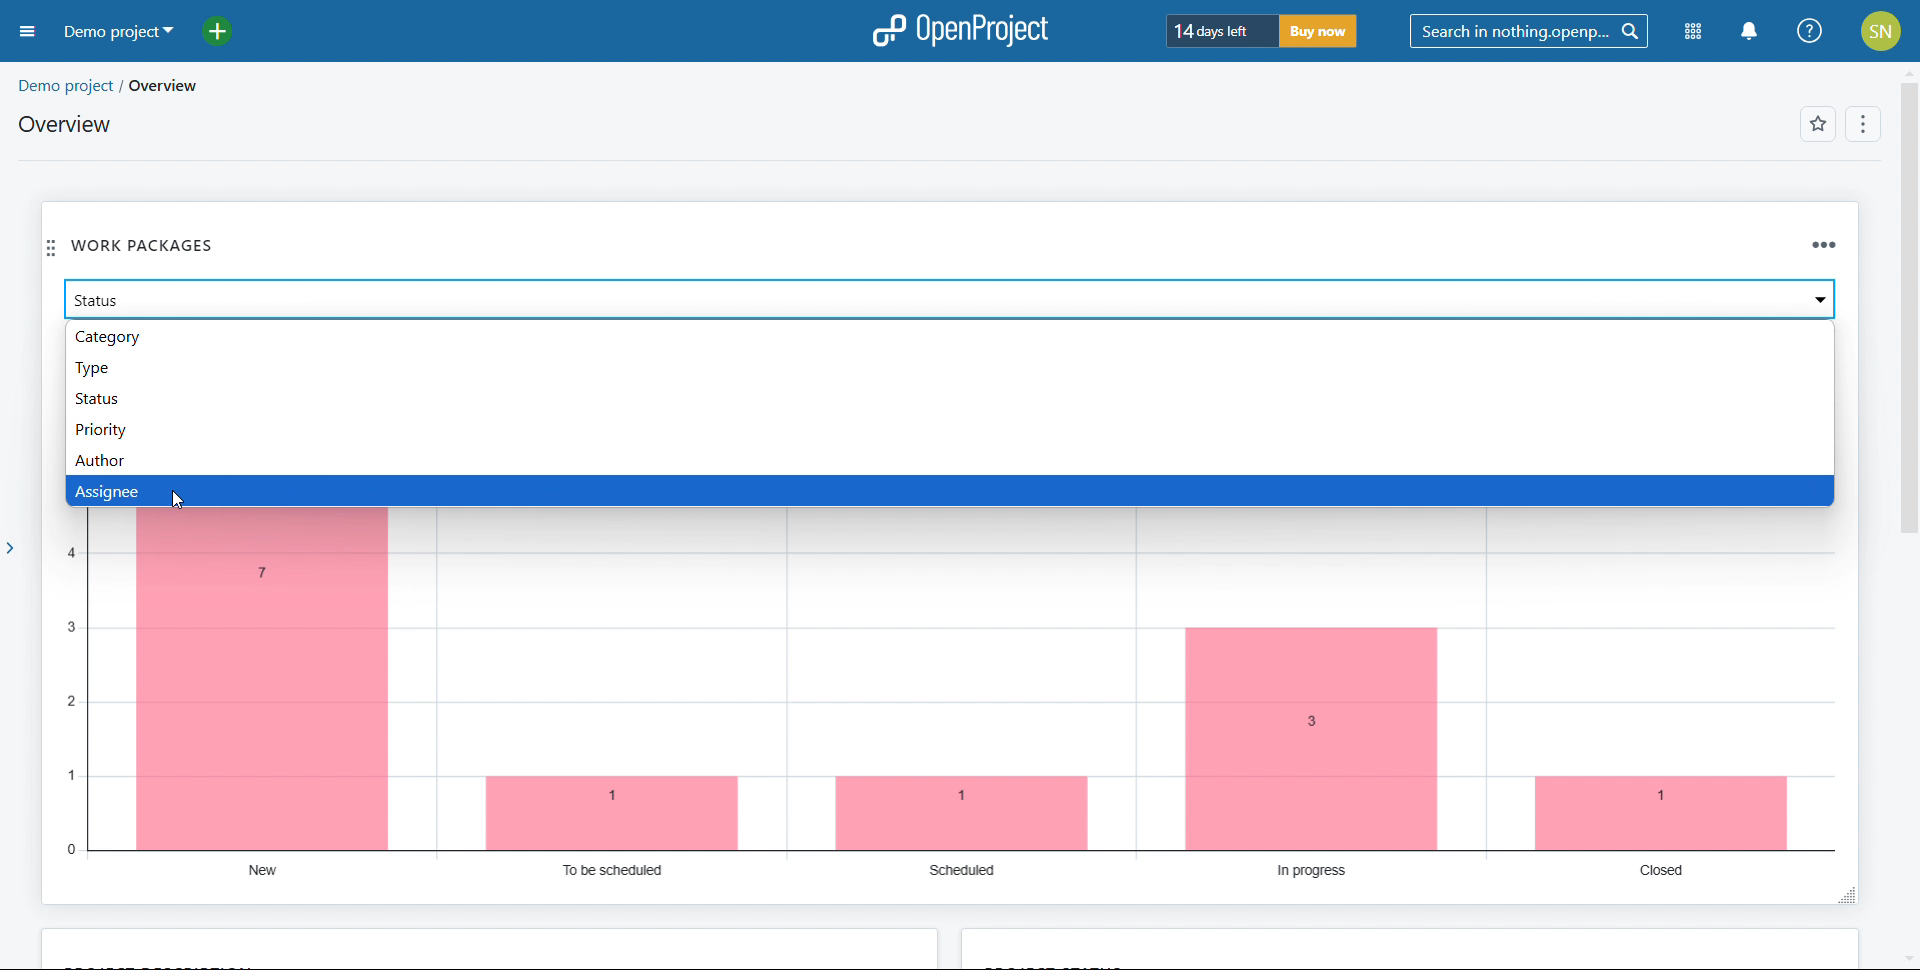  I want to click on modules, so click(1692, 34).